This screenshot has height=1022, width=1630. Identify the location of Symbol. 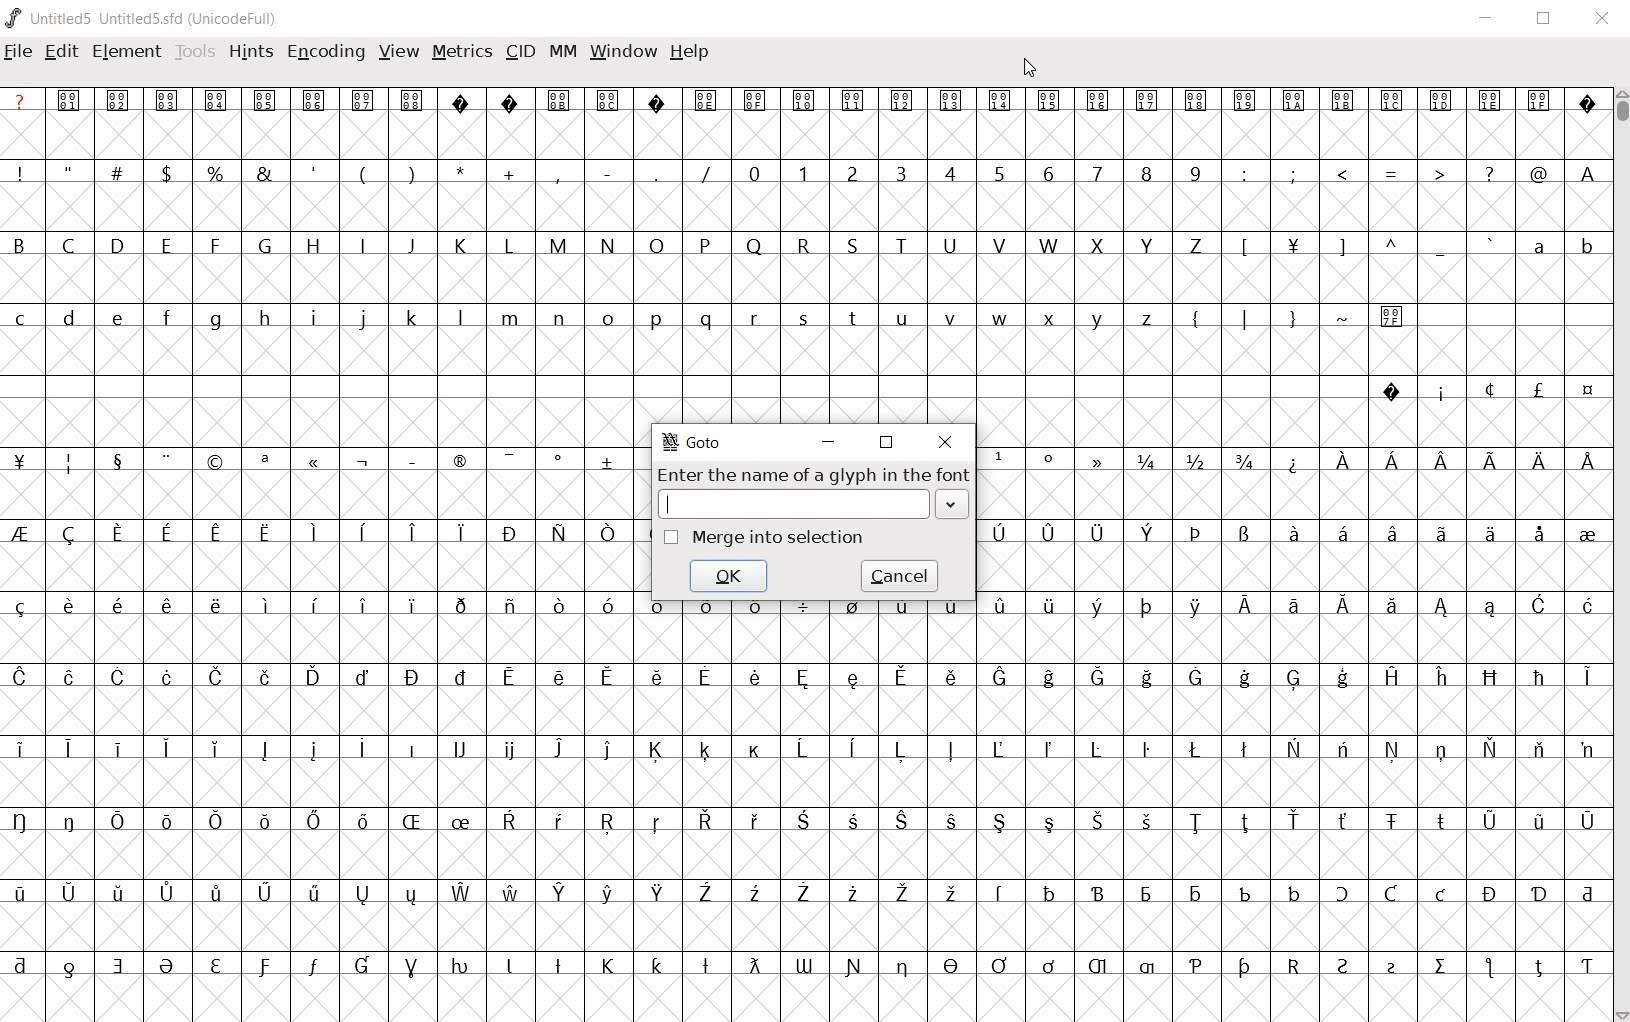
(558, 533).